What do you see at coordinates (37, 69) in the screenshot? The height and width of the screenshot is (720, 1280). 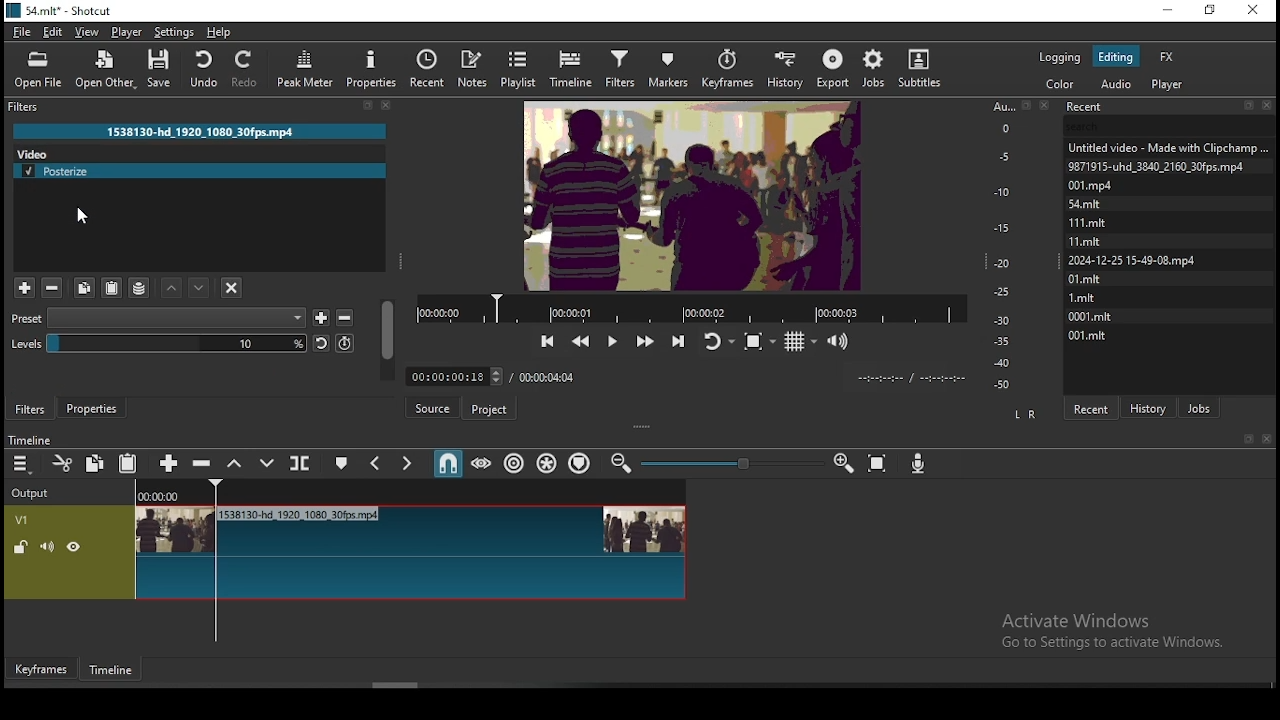 I see `open file` at bounding box center [37, 69].